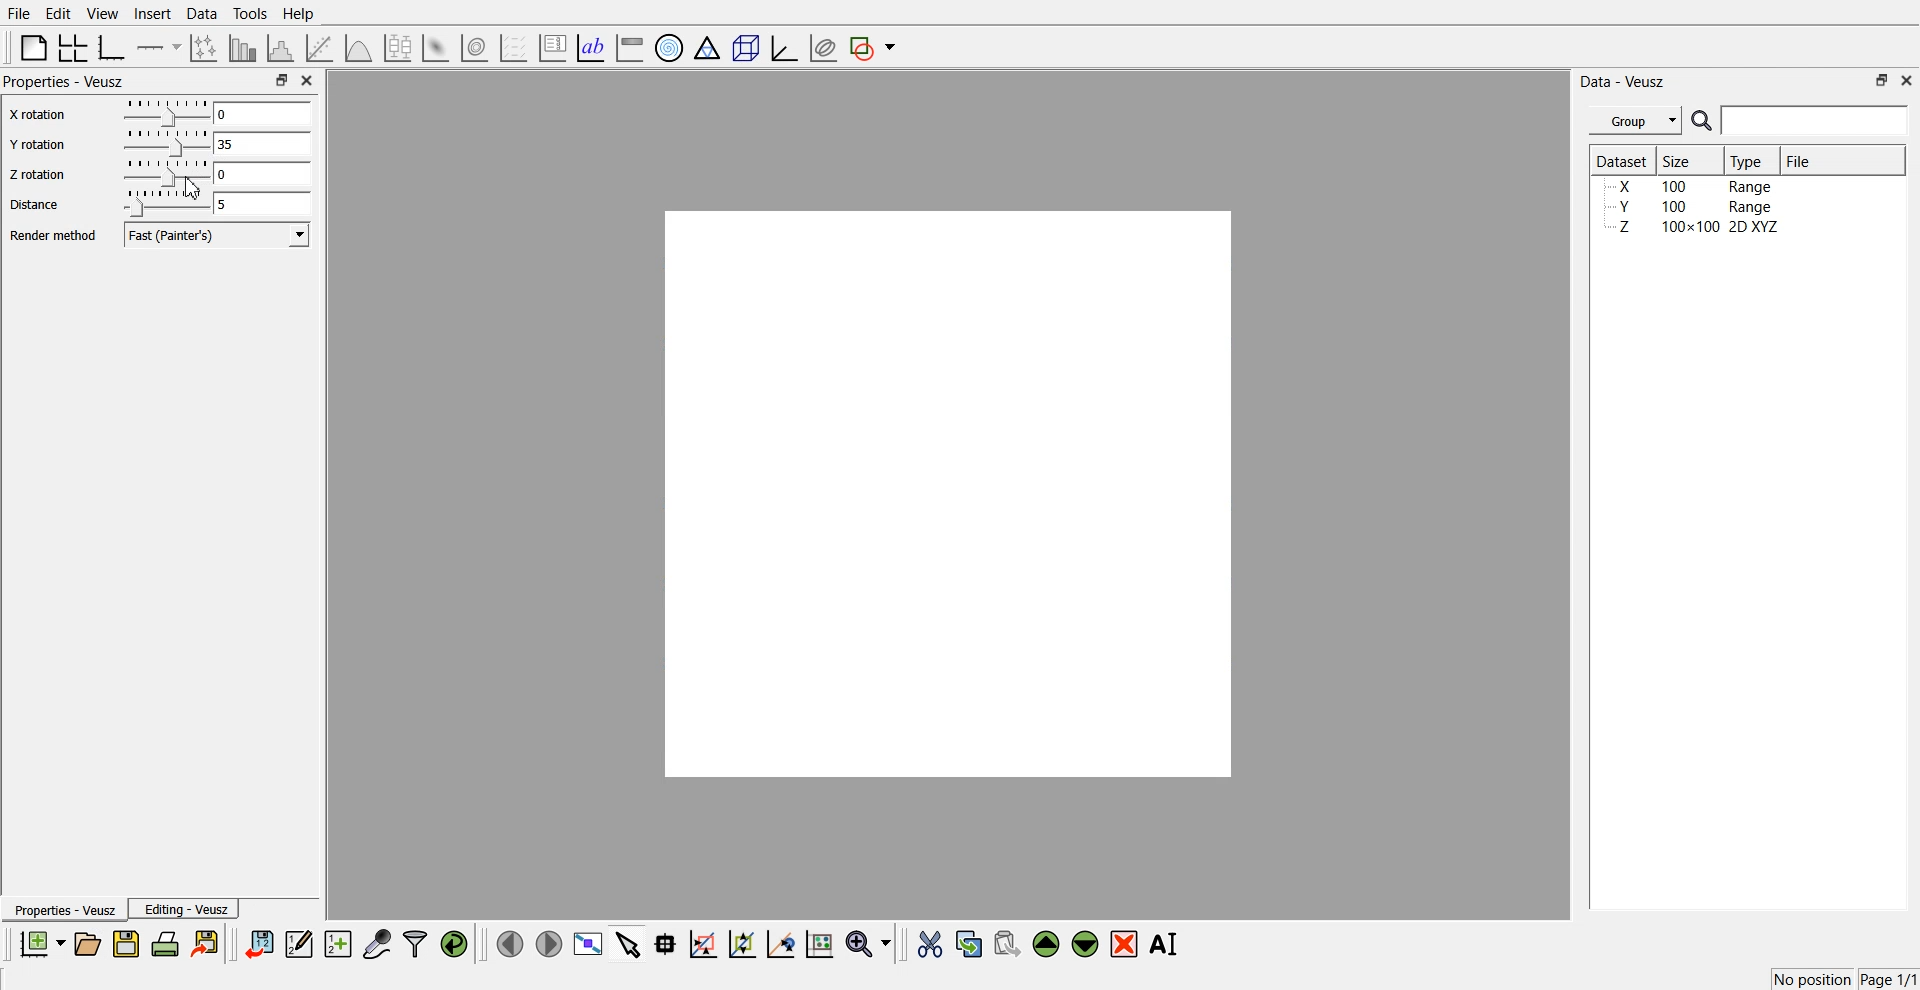  I want to click on Drag Handle, so click(164, 203).